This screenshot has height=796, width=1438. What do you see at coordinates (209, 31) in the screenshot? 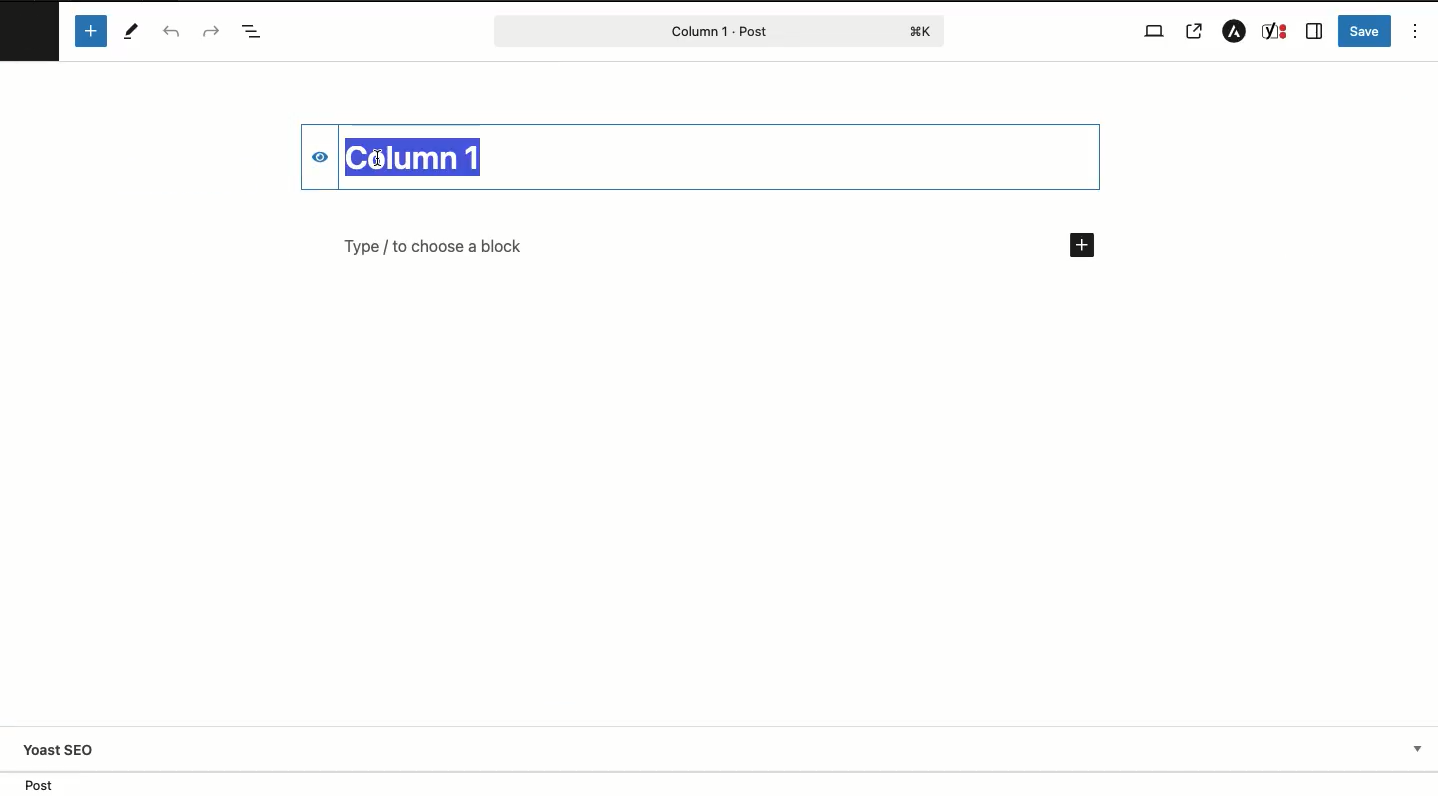
I see `Redo` at bounding box center [209, 31].